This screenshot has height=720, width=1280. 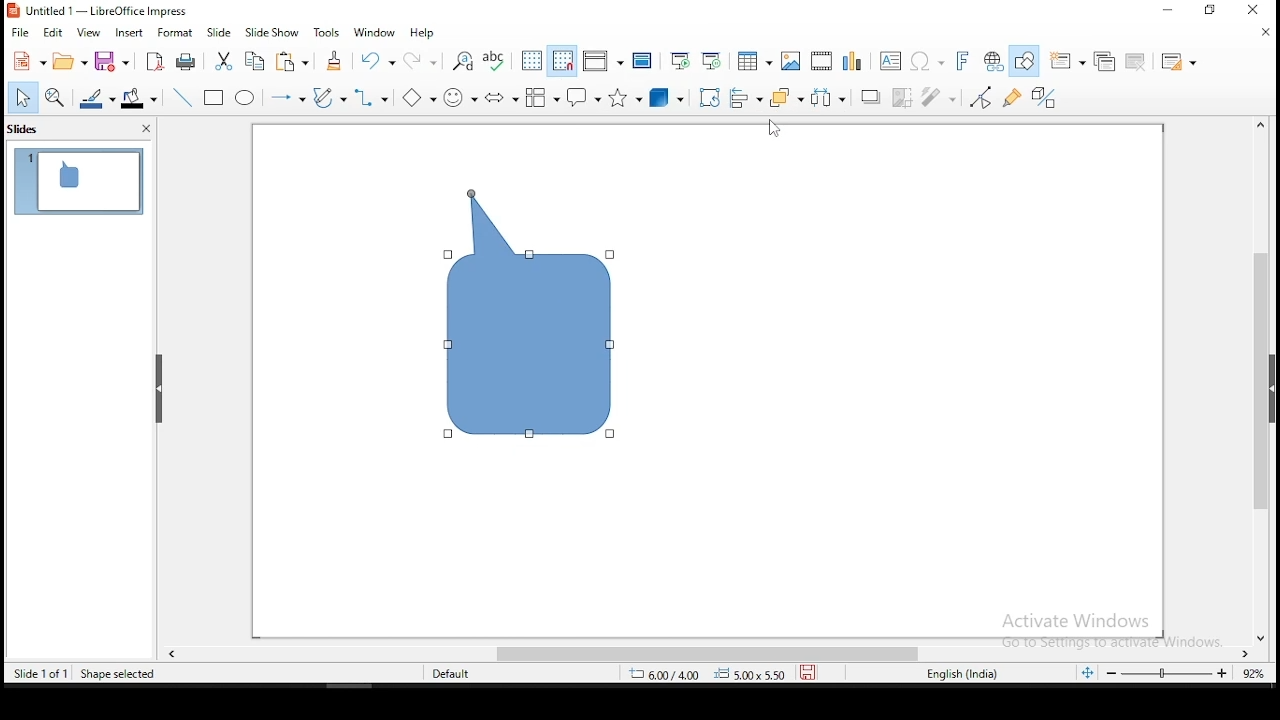 What do you see at coordinates (453, 674) in the screenshot?
I see `default` at bounding box center [453, 674].